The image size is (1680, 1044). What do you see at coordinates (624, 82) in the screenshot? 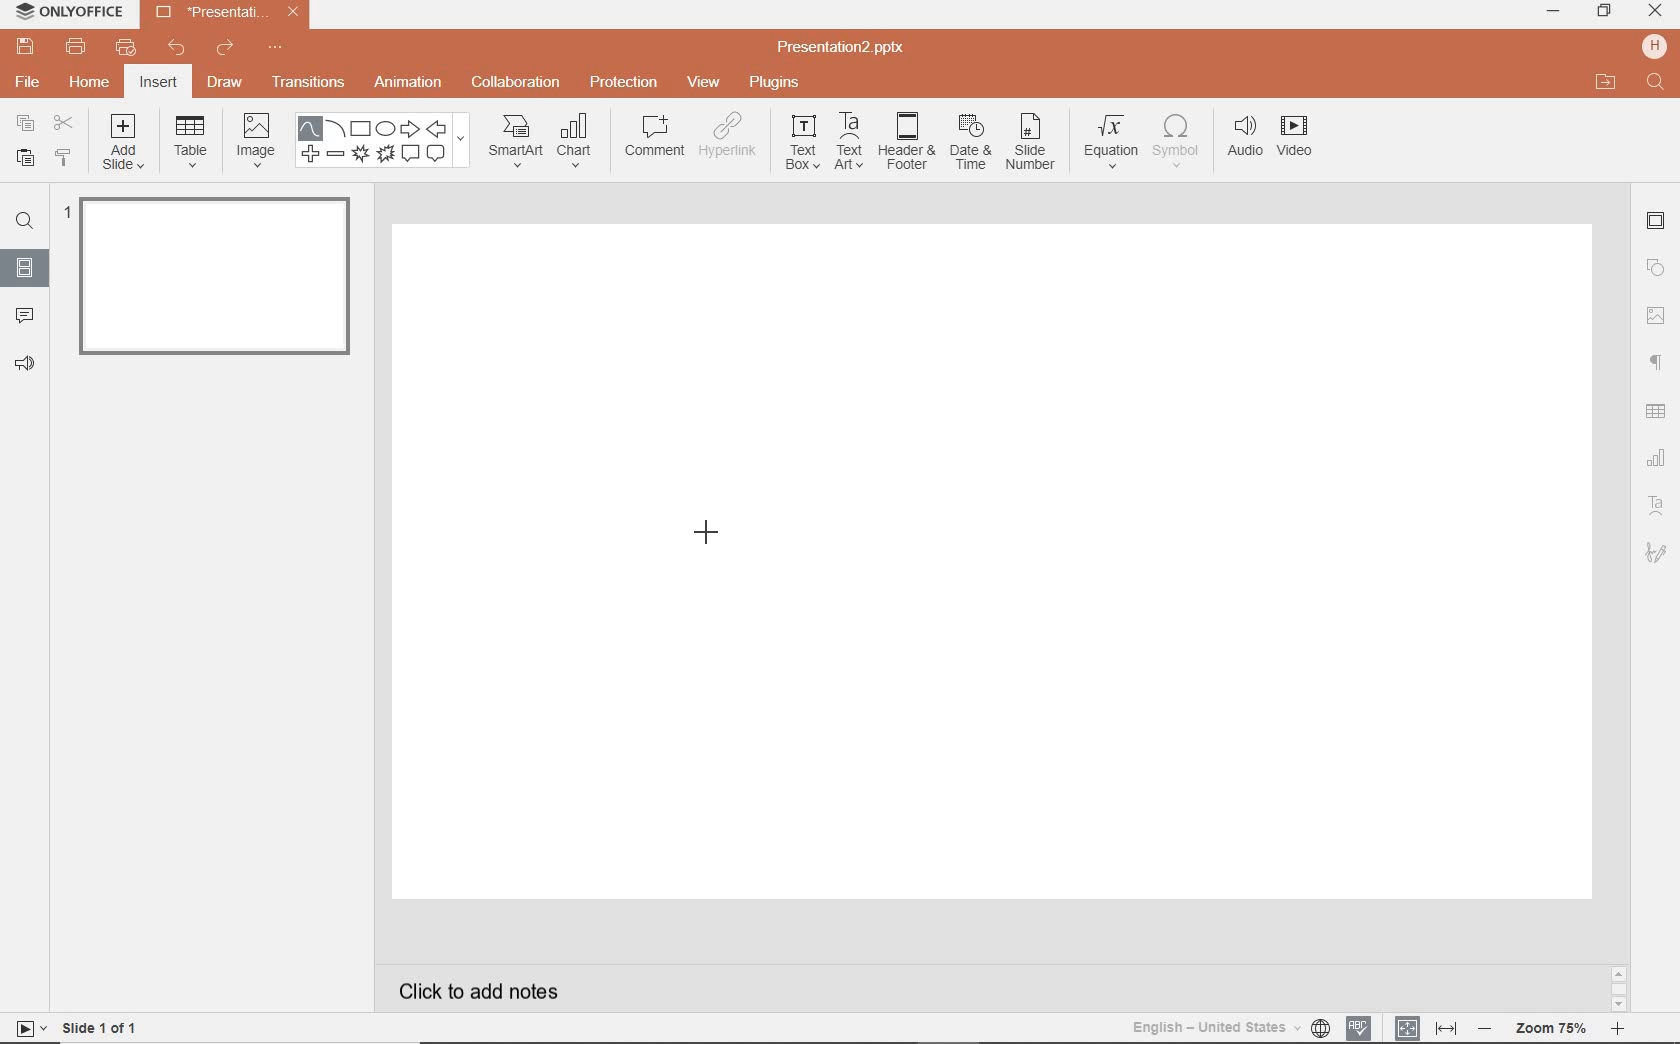
I see `PROTECTION` at bounding box center [624, 82].